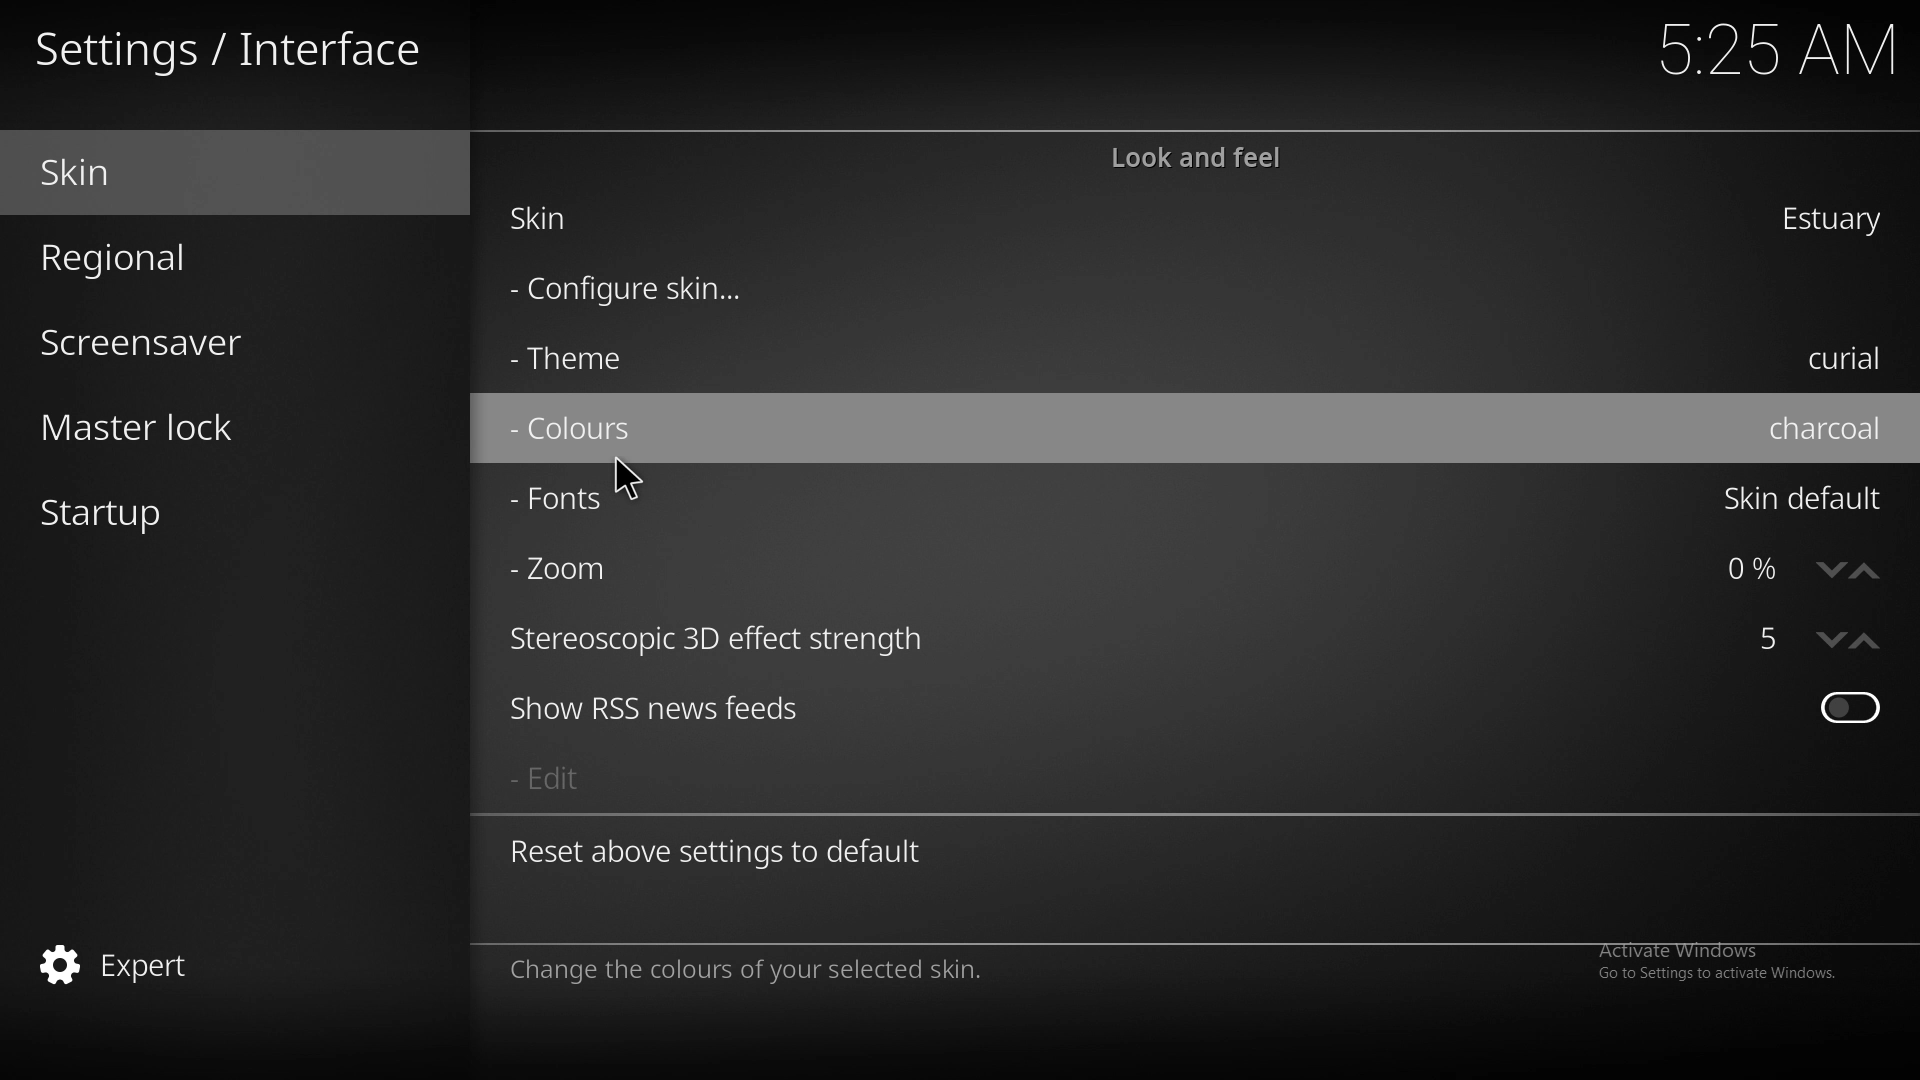  Describe the element at coordinates (169, 259) in the screenshot. I see `regional` at that location.